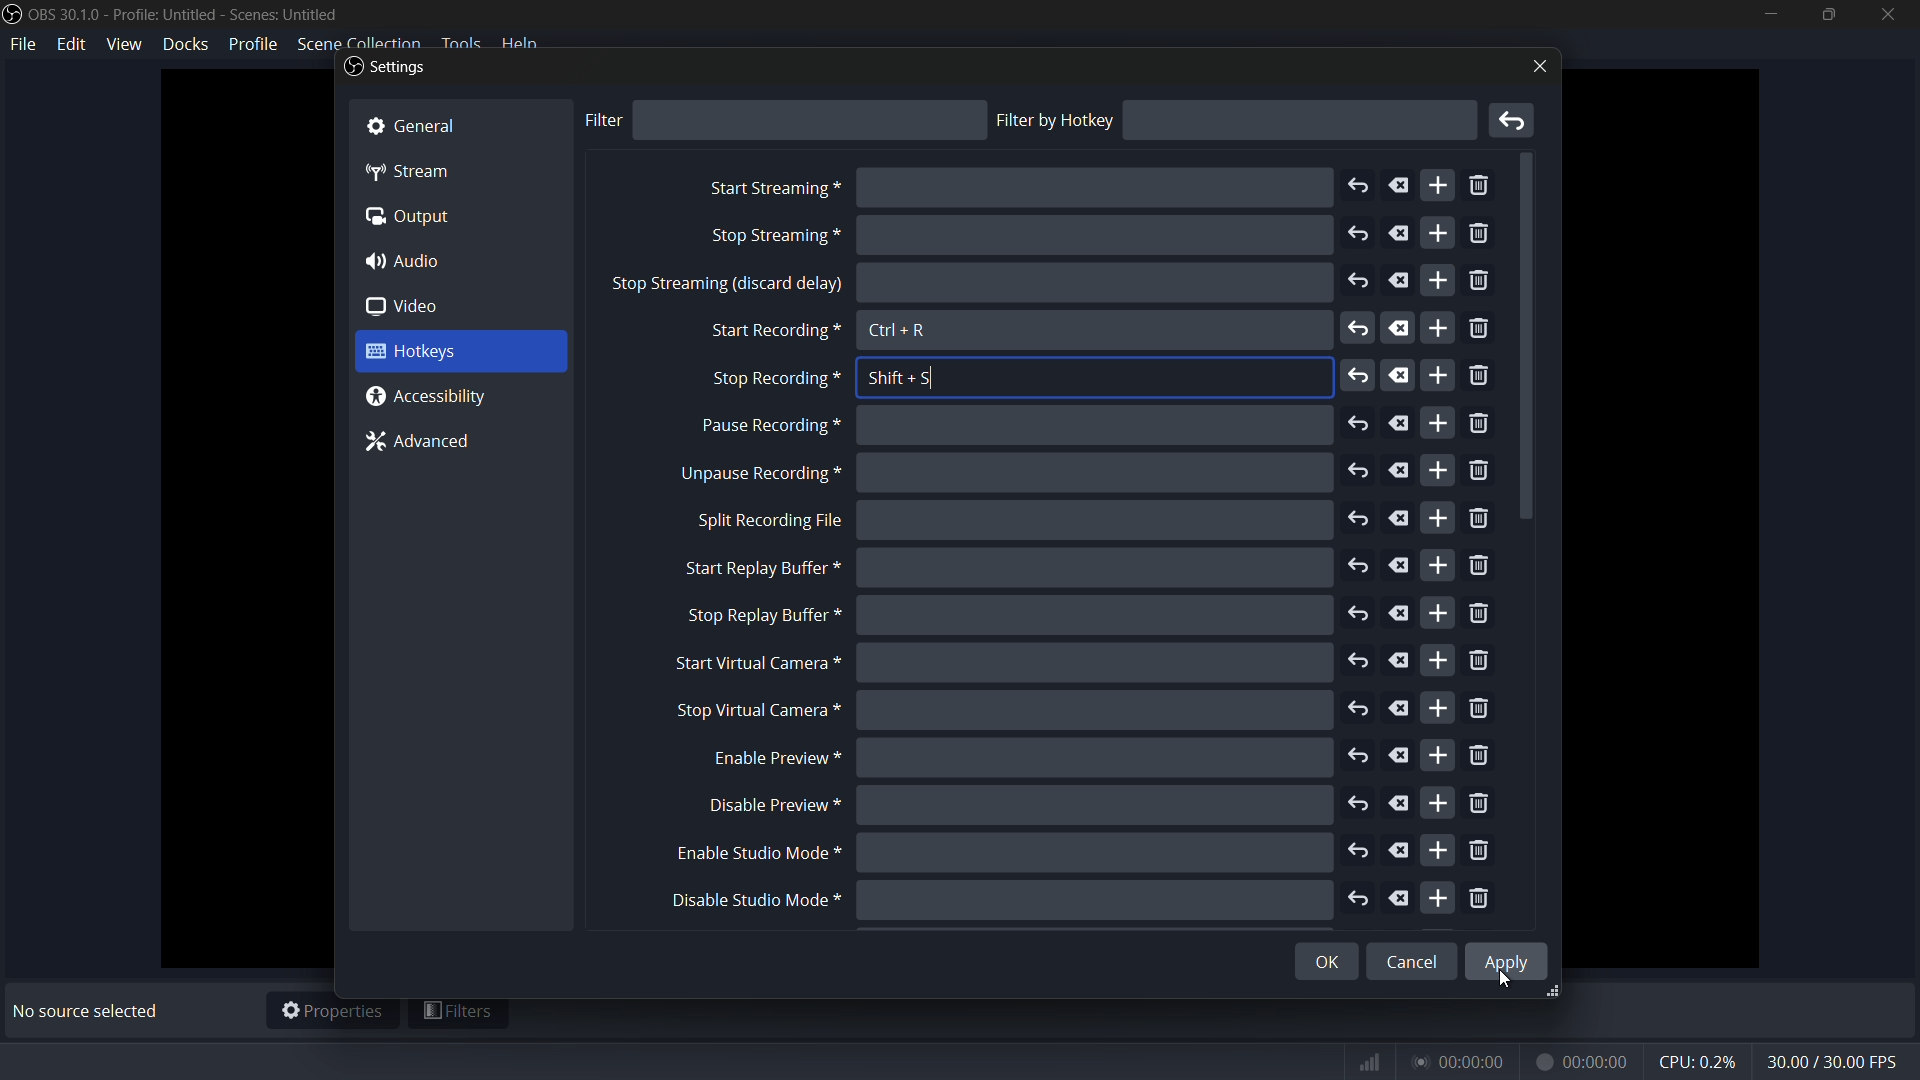  Describe the element at coordinates (1359, 565) in the screenshot. I see `undo` at that location.